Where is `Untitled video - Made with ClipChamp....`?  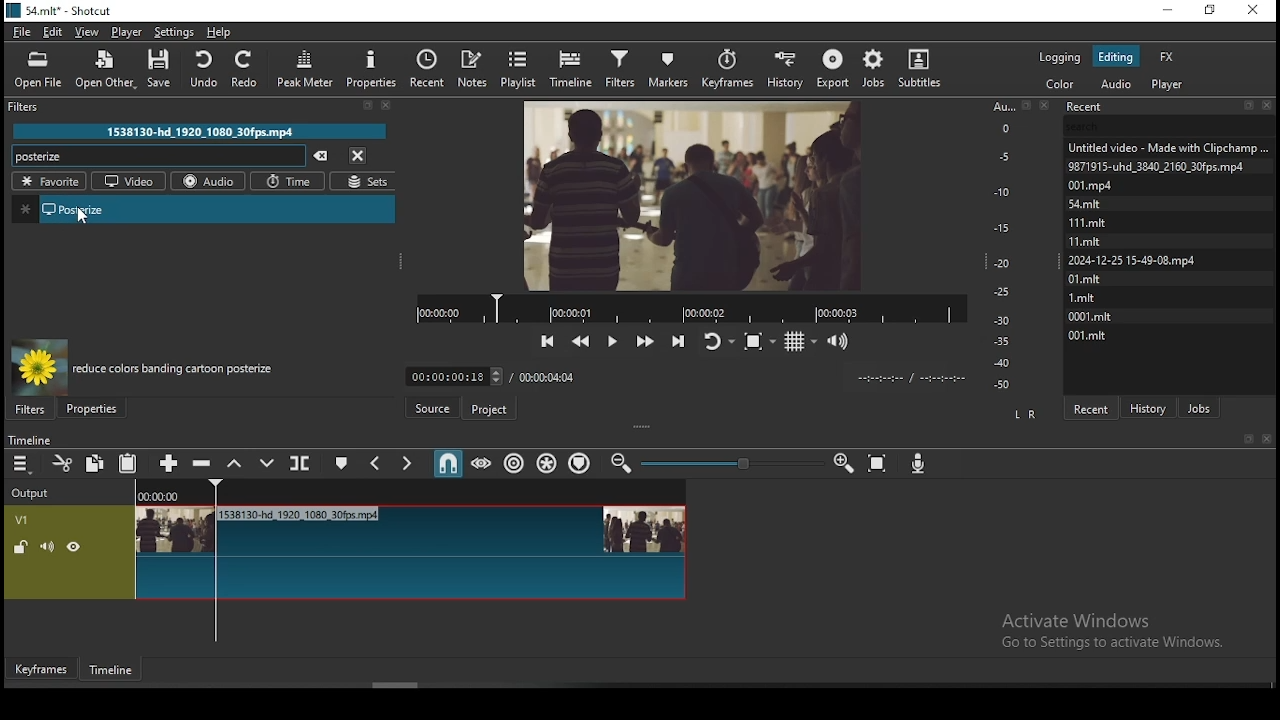
Untitled video - Made with ClipChamp.... is located at coordinates (1167, 148).